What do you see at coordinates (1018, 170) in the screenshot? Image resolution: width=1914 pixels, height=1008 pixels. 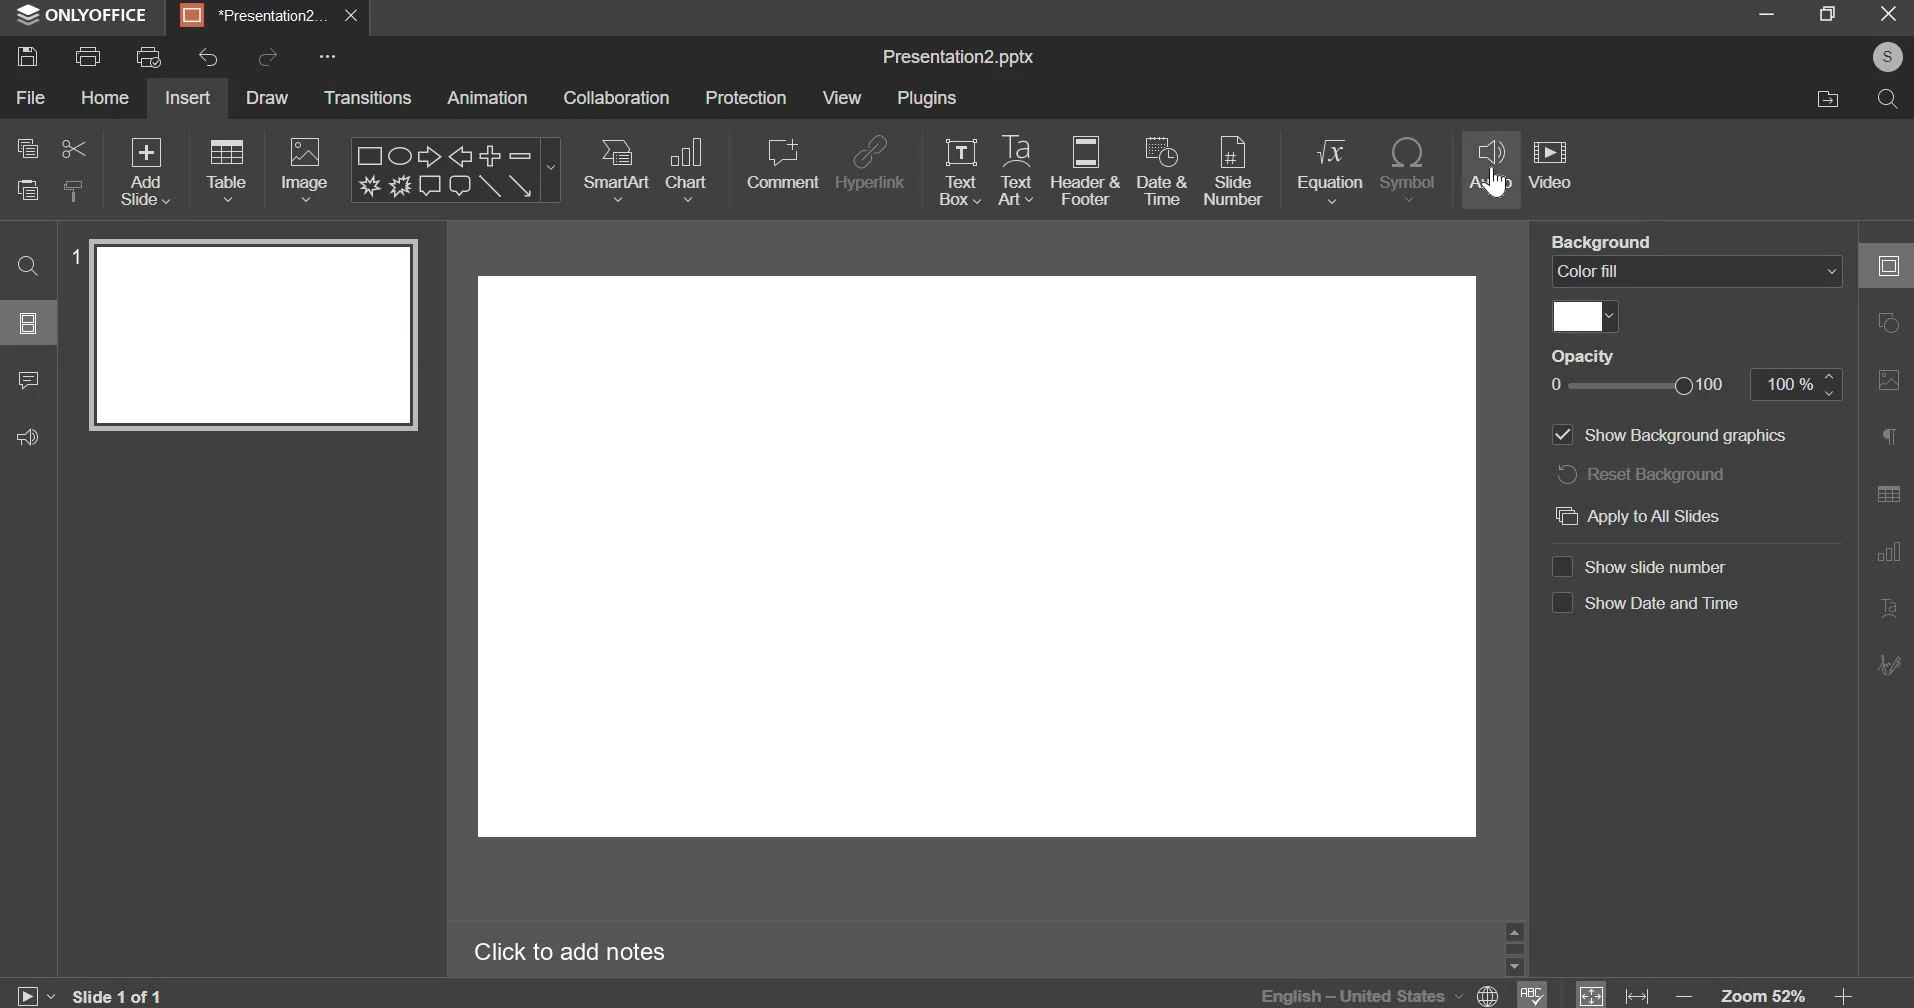 I see `text art` at bounding box center [1018, 170].